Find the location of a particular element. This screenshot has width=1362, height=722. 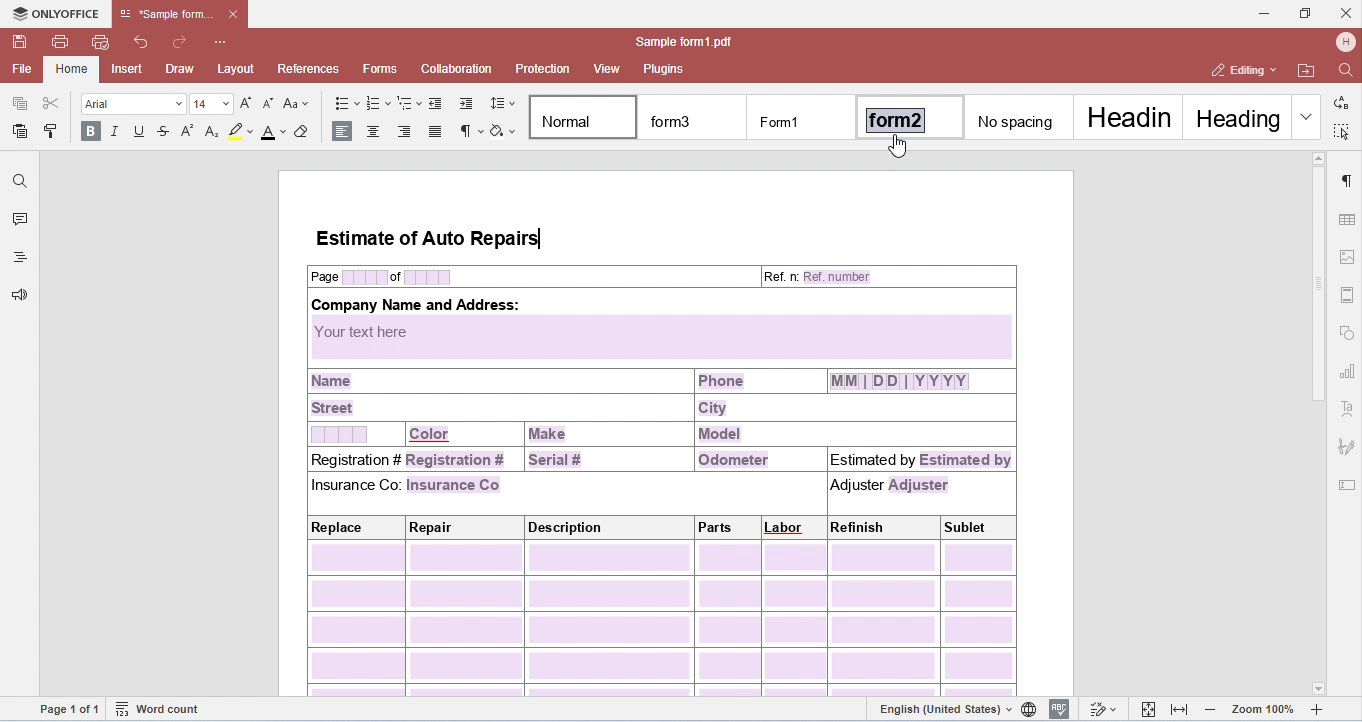

track changes is located at coordinates (1102, 709).